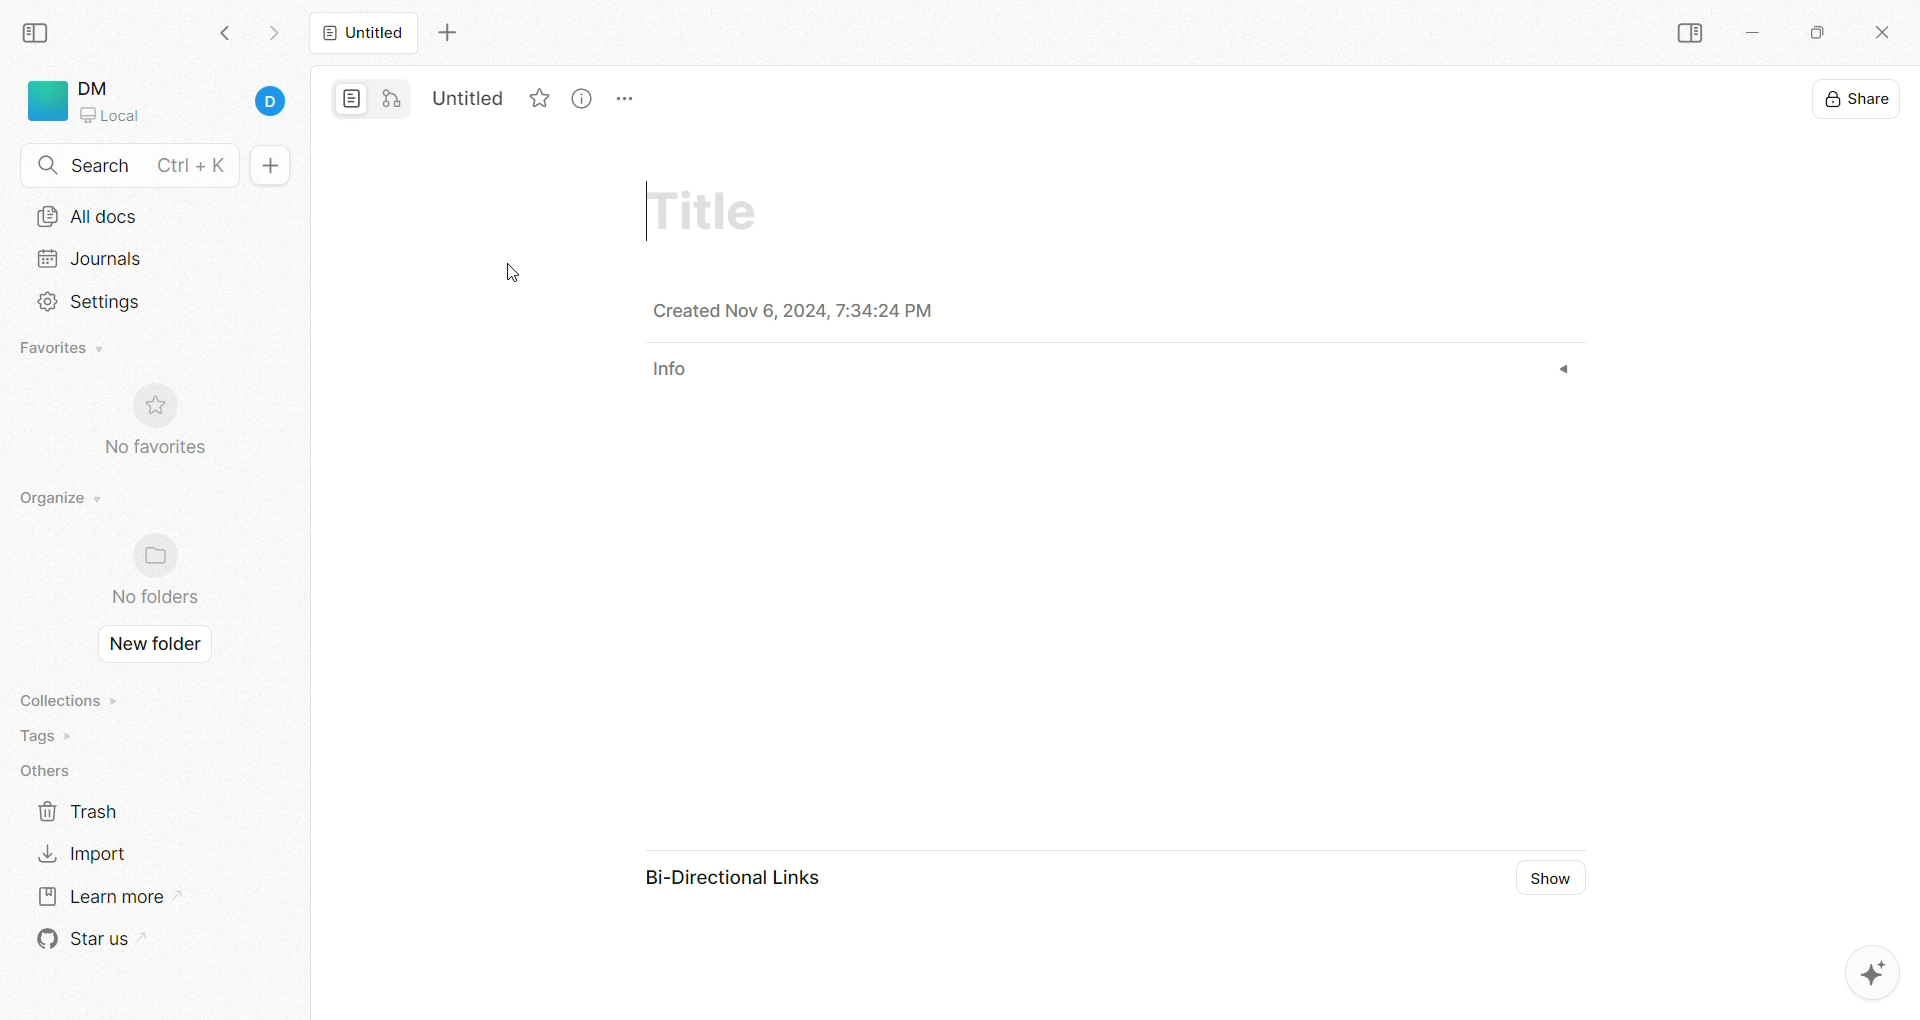 The width and height of the screenshot is (1920, 1020). Describe the element at coordinates (392, 98) in the screenshot. I see `edgeless mode` at that location.